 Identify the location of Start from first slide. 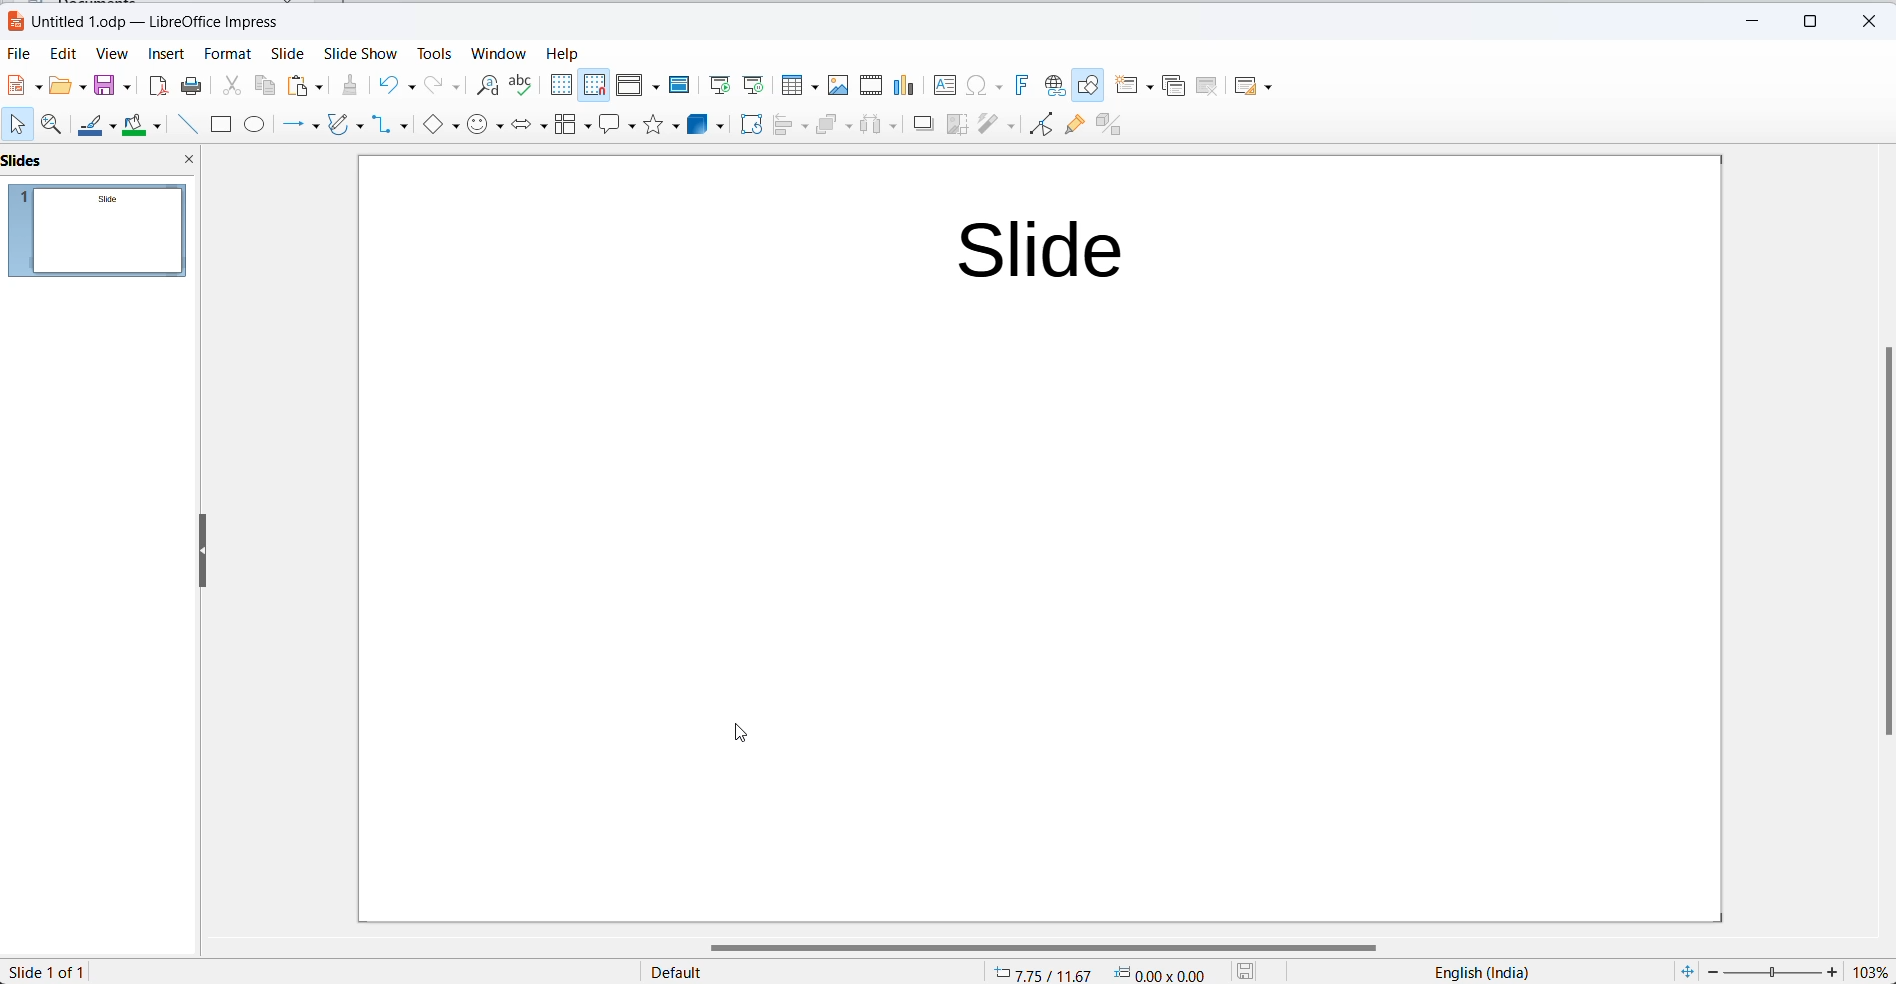
(716, 85).